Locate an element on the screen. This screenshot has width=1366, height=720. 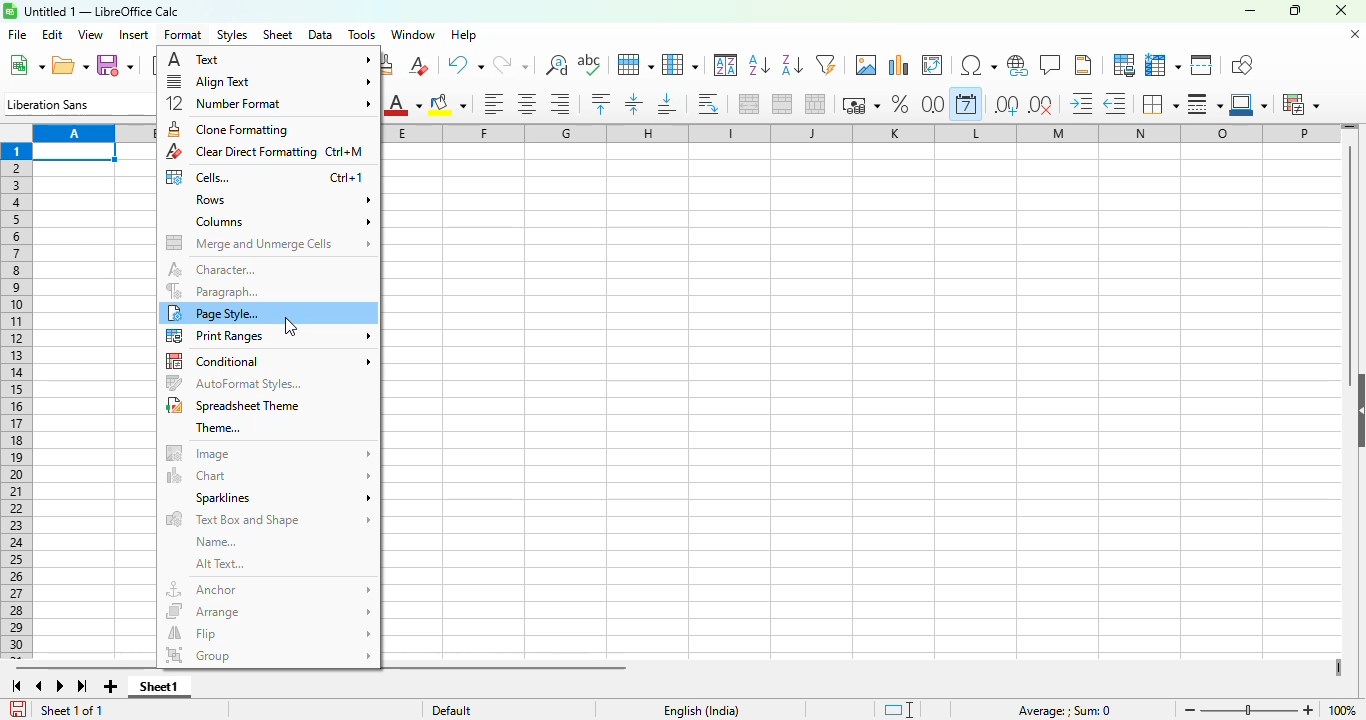
unmerge cells is located at coordinates (814, 104).